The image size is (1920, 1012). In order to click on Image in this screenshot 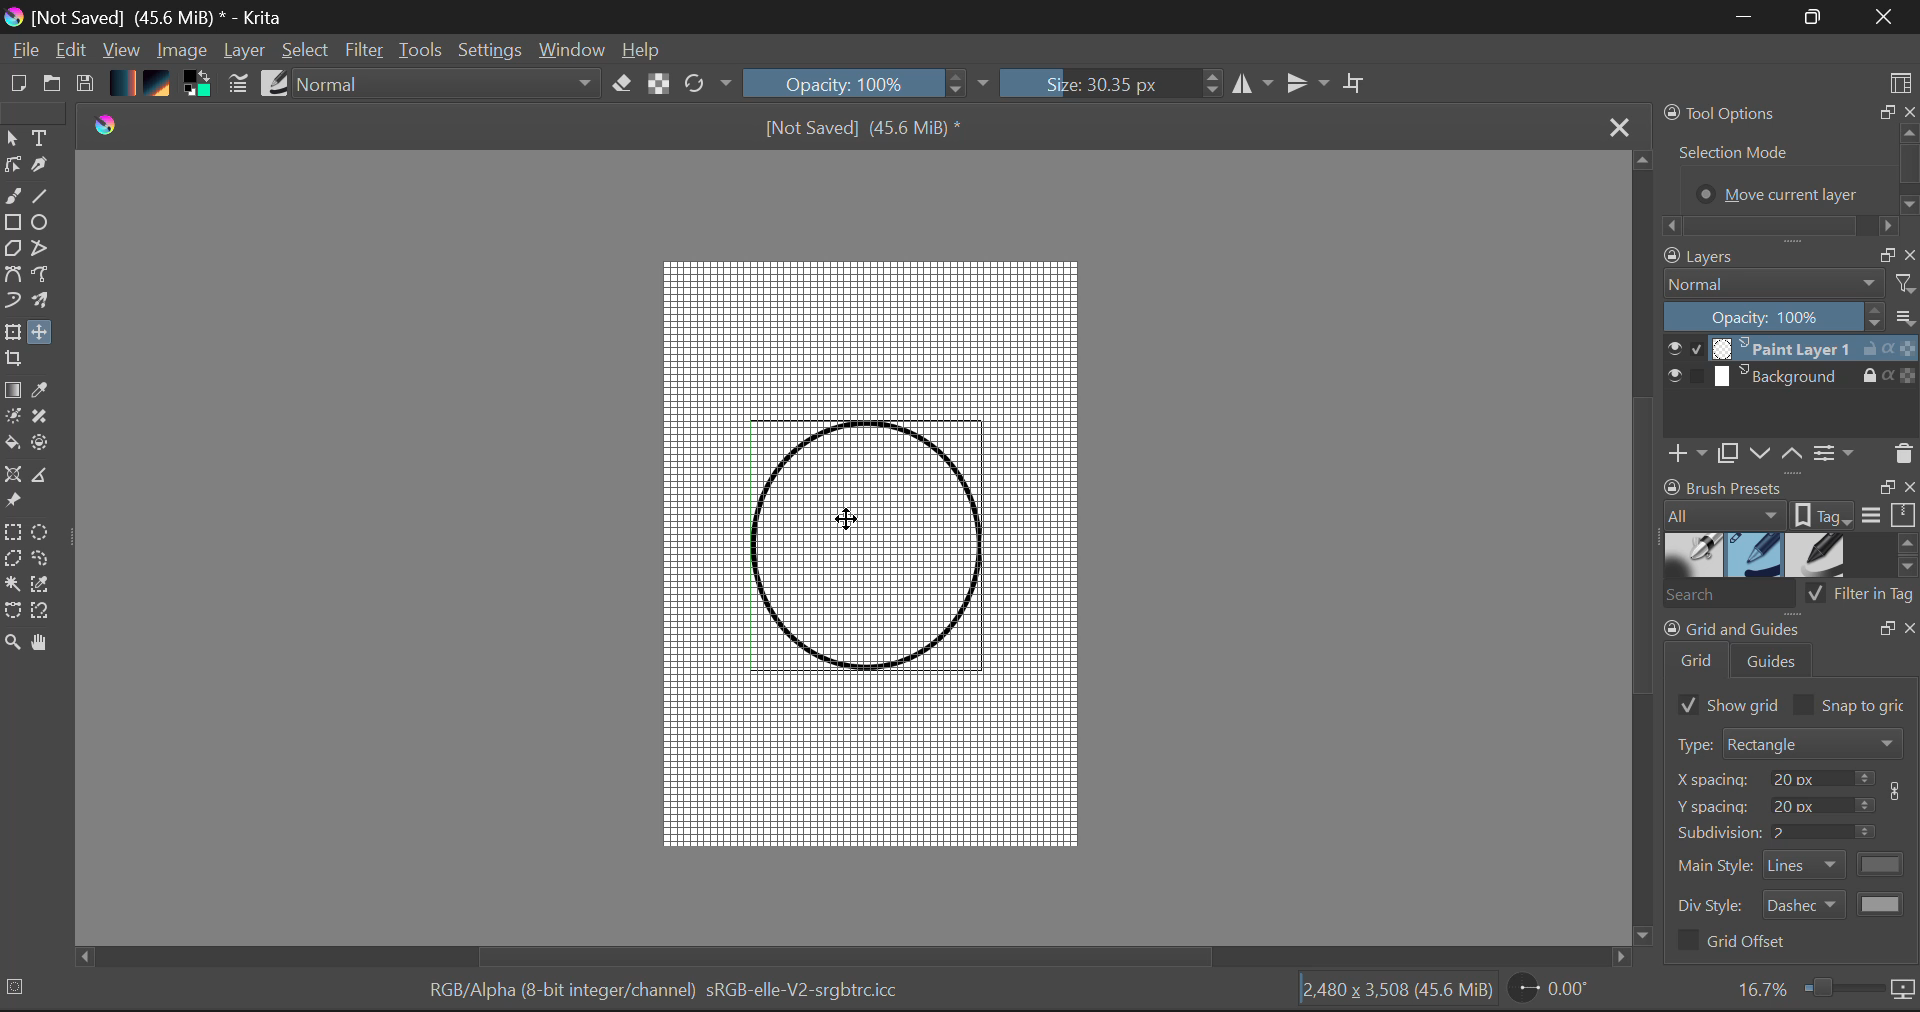, I will do `click(181, 52)`.